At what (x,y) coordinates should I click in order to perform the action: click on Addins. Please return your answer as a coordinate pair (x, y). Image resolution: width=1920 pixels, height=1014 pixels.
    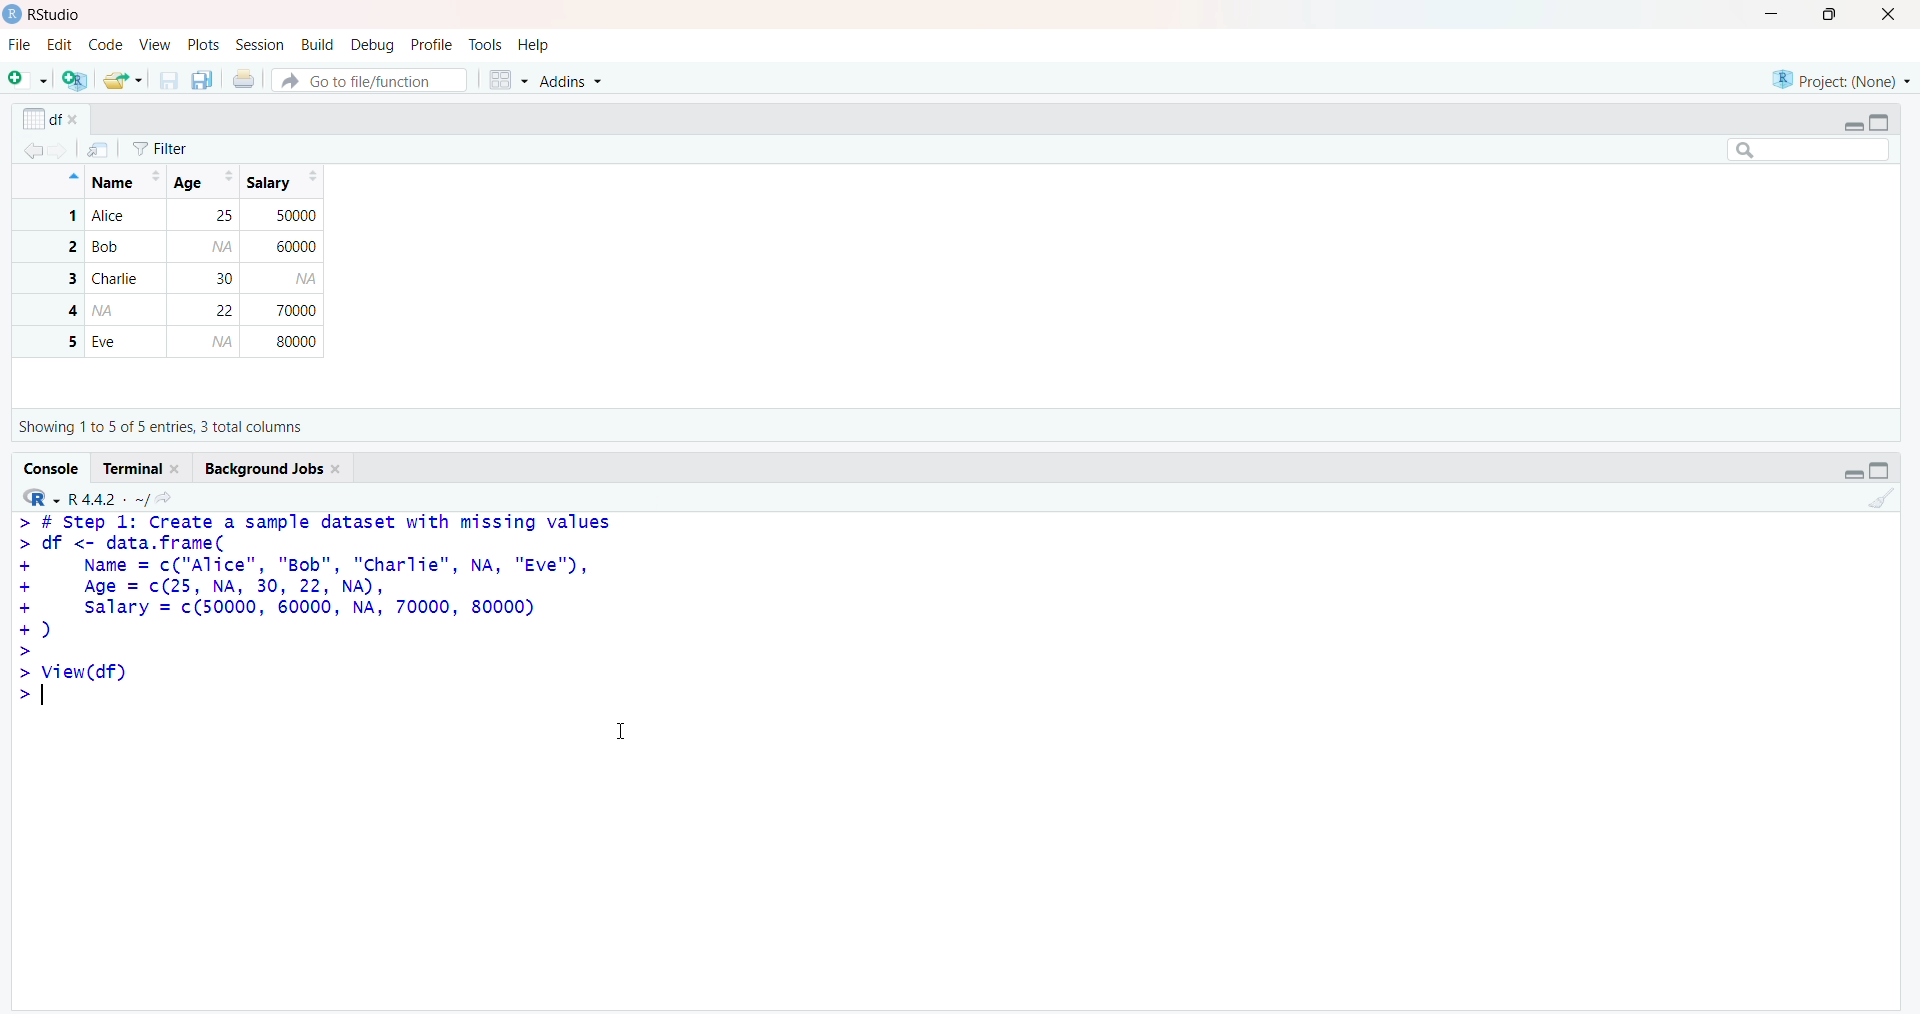
    Looking at the image, I should click on (582, 78).